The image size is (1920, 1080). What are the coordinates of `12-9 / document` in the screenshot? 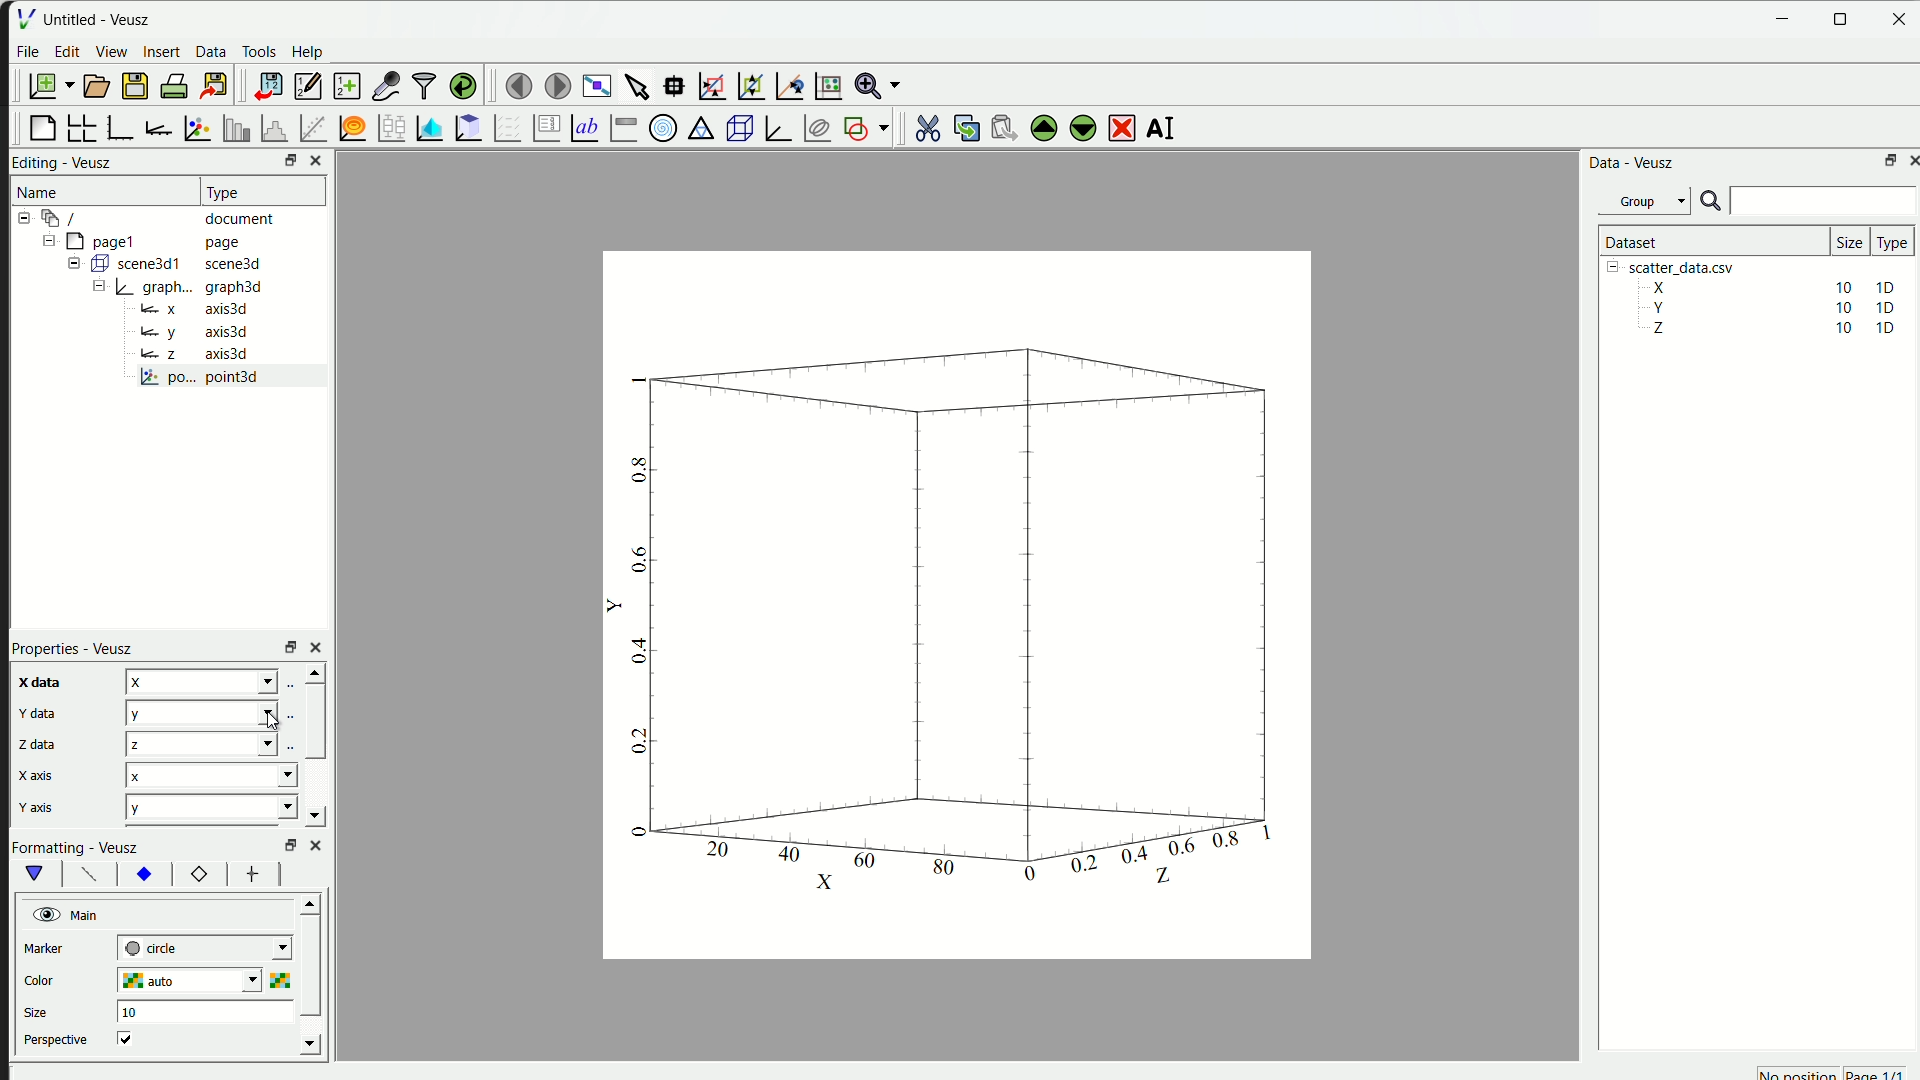 It's located at (144, 218).